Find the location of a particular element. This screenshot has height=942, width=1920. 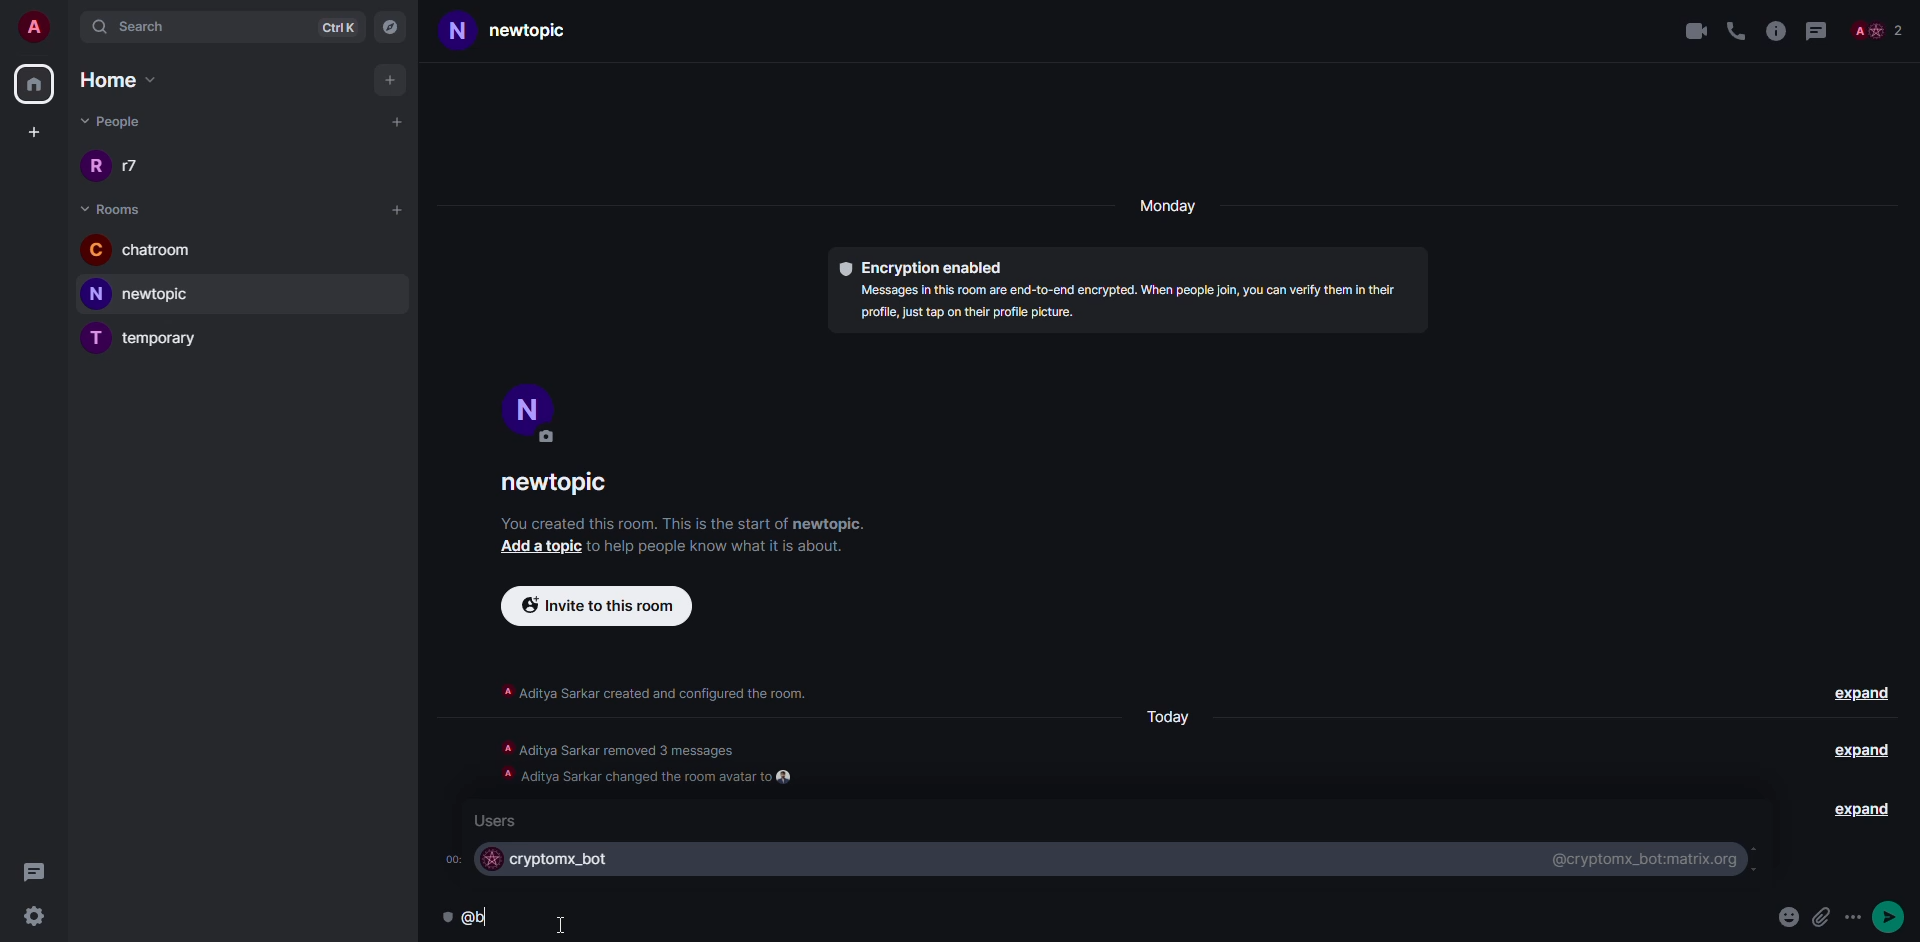

chatroom is located at coordinates (142, 252).